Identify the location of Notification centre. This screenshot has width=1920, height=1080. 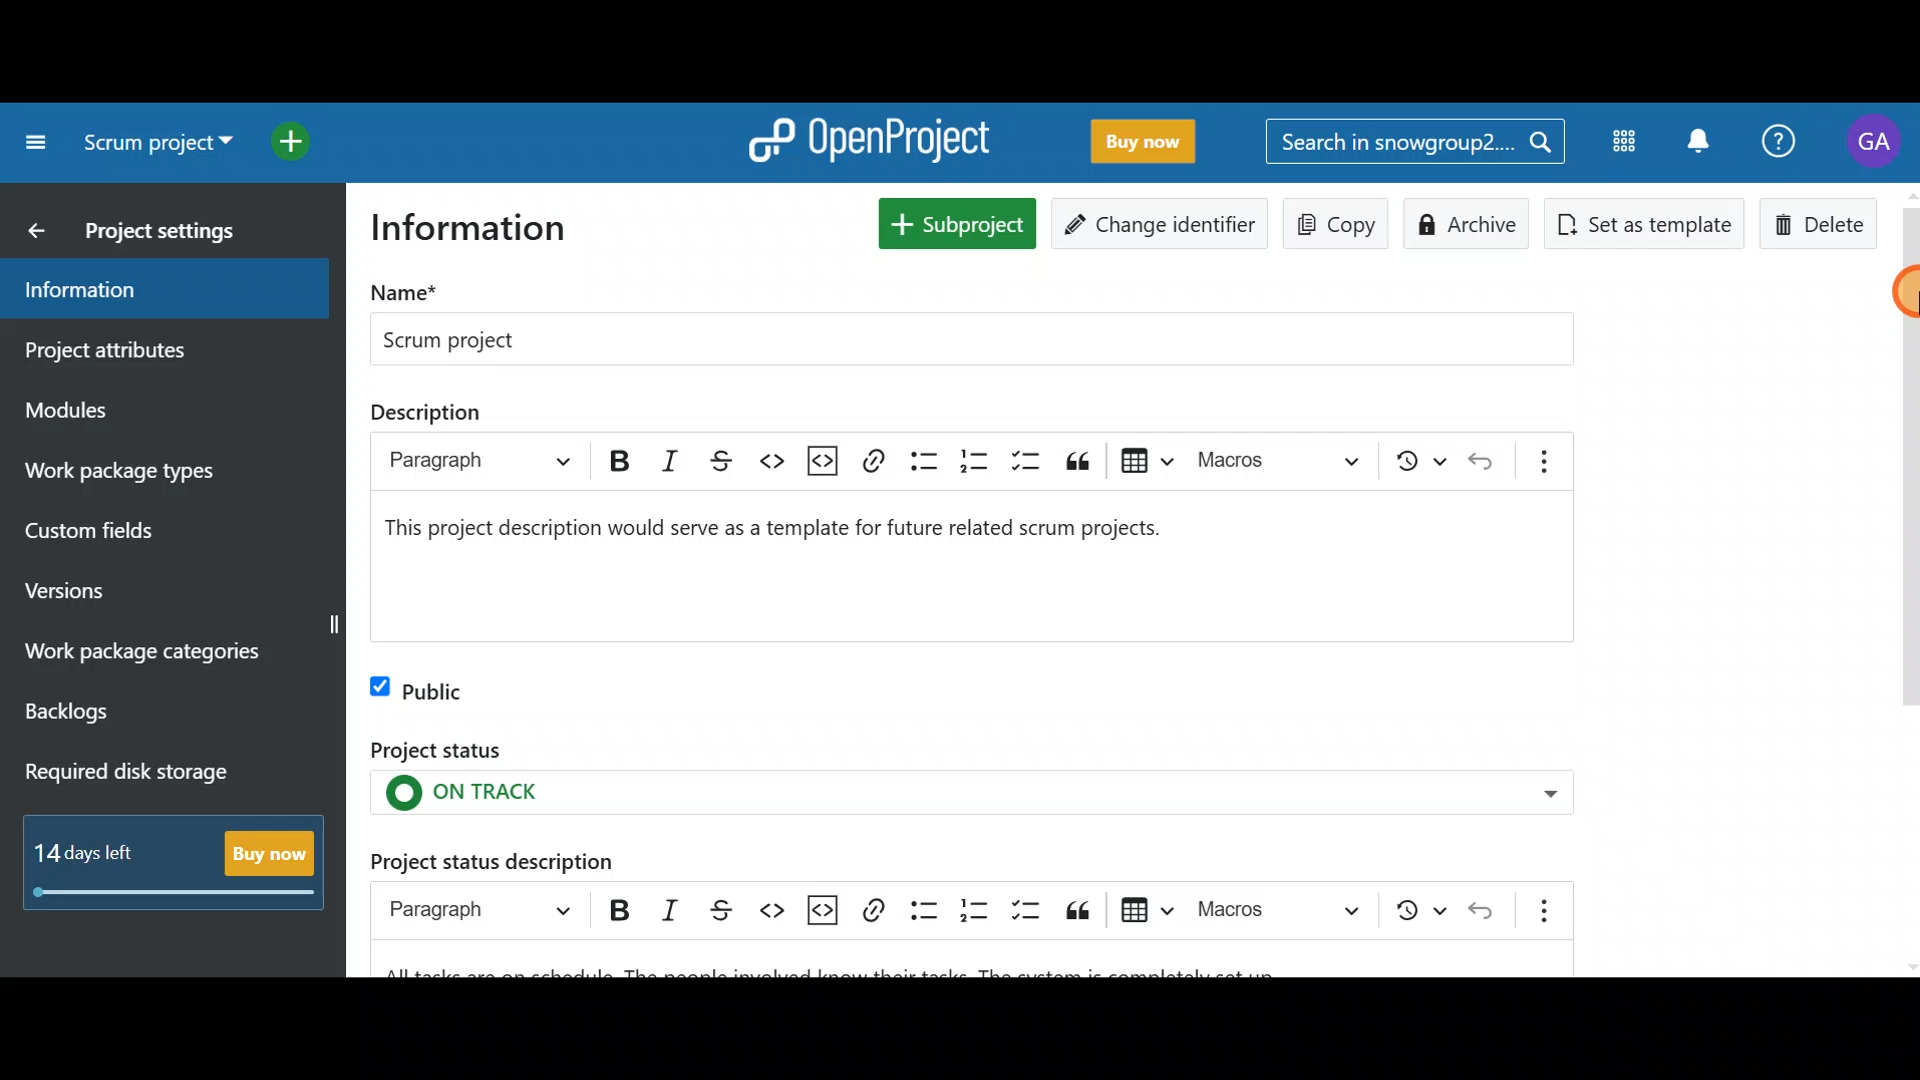
(1693, 140).